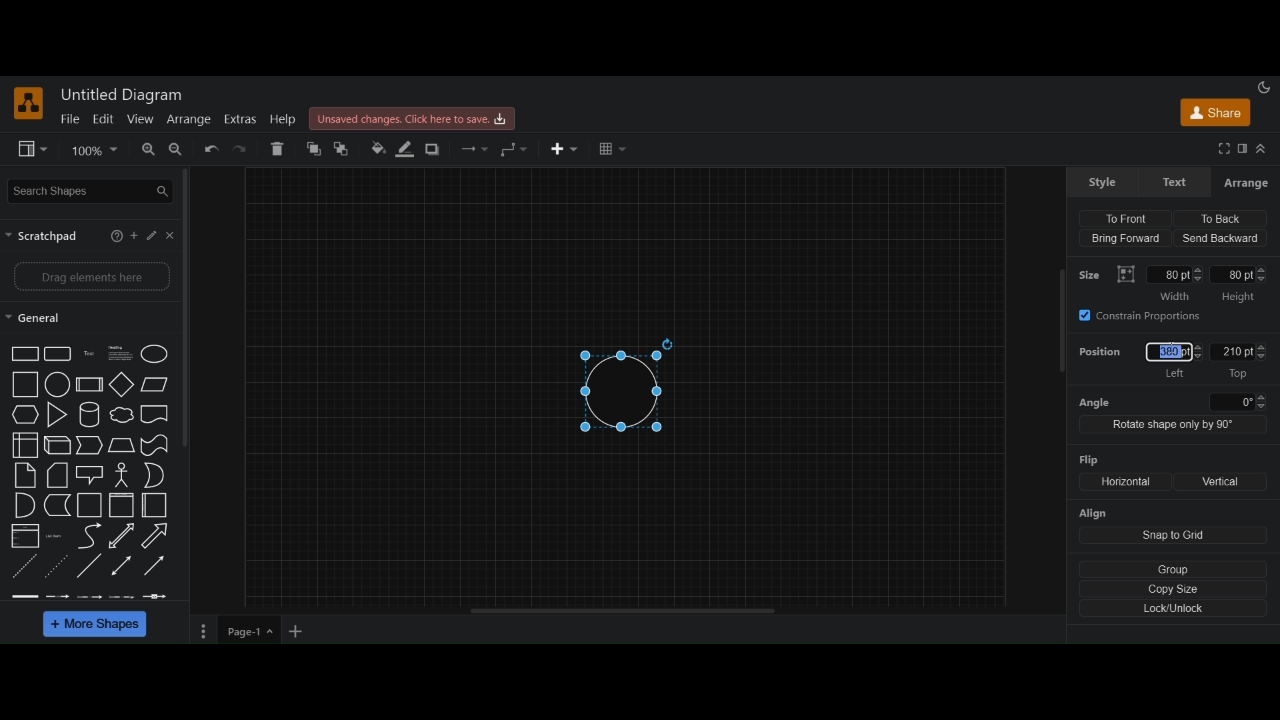 The height and width of the screenshot is (720, 1280). I want to click on Man shape, so click(122, 476).